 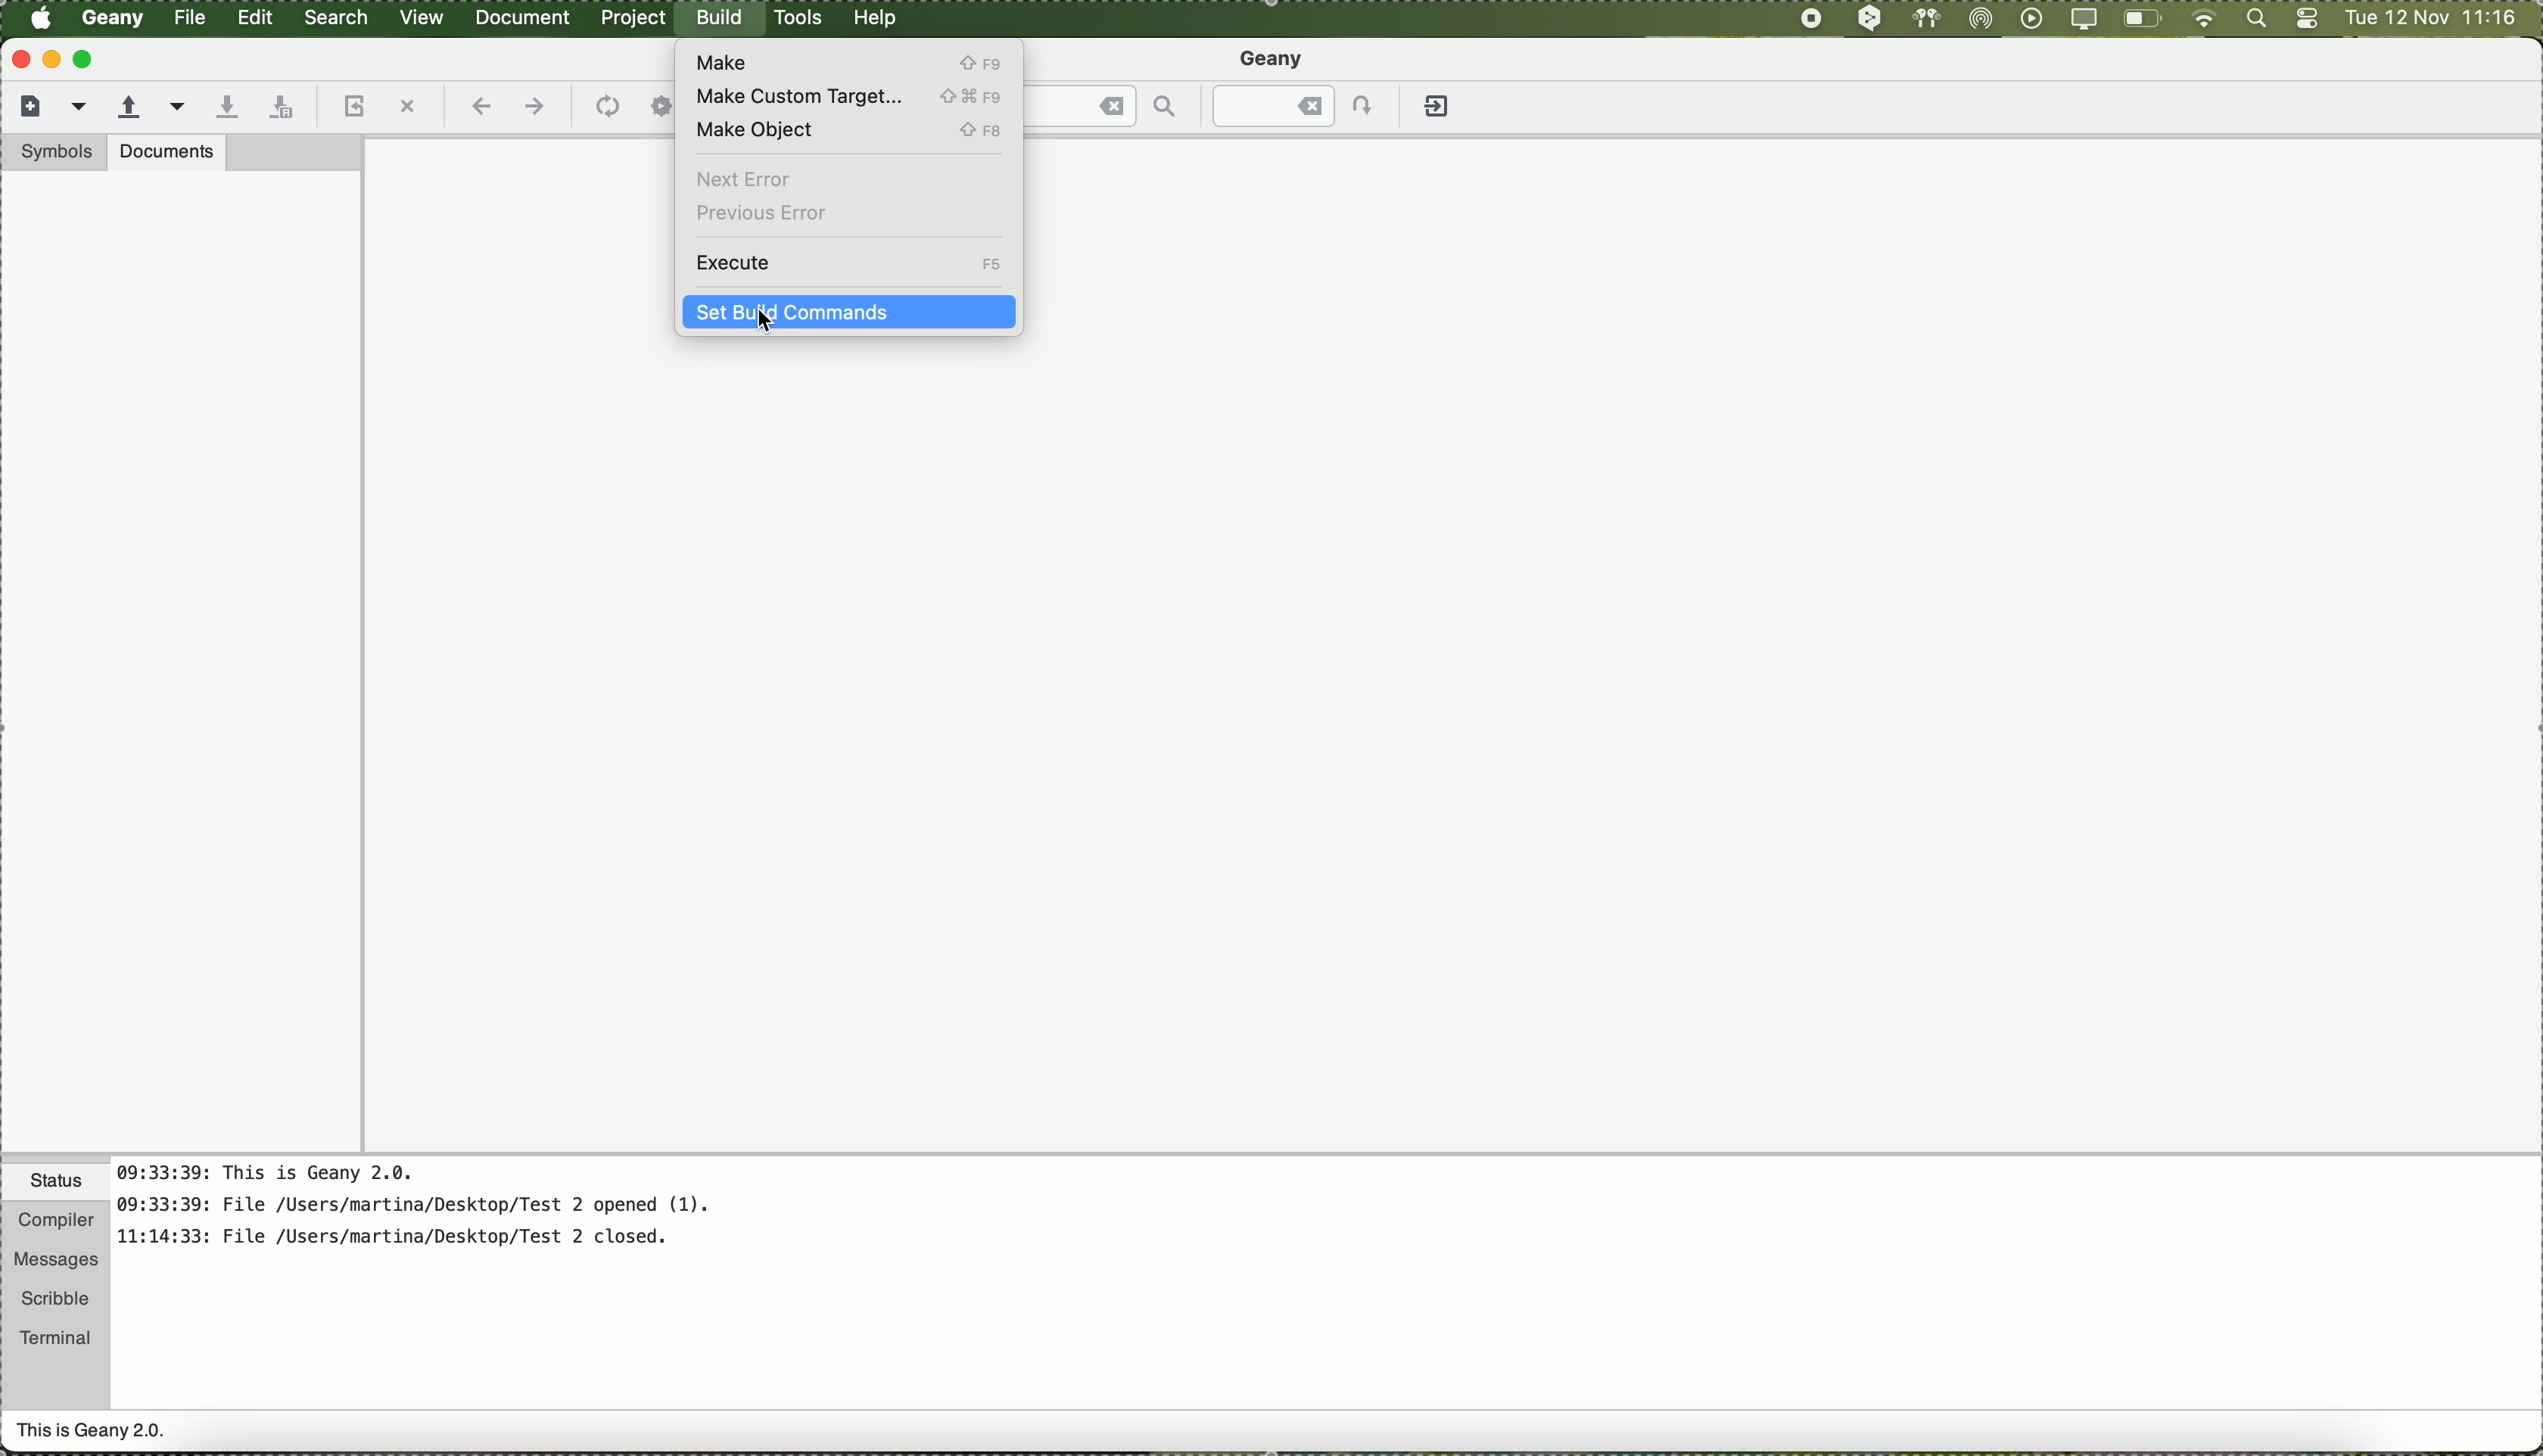 I want to click on close program, so click(x=17, y=58).